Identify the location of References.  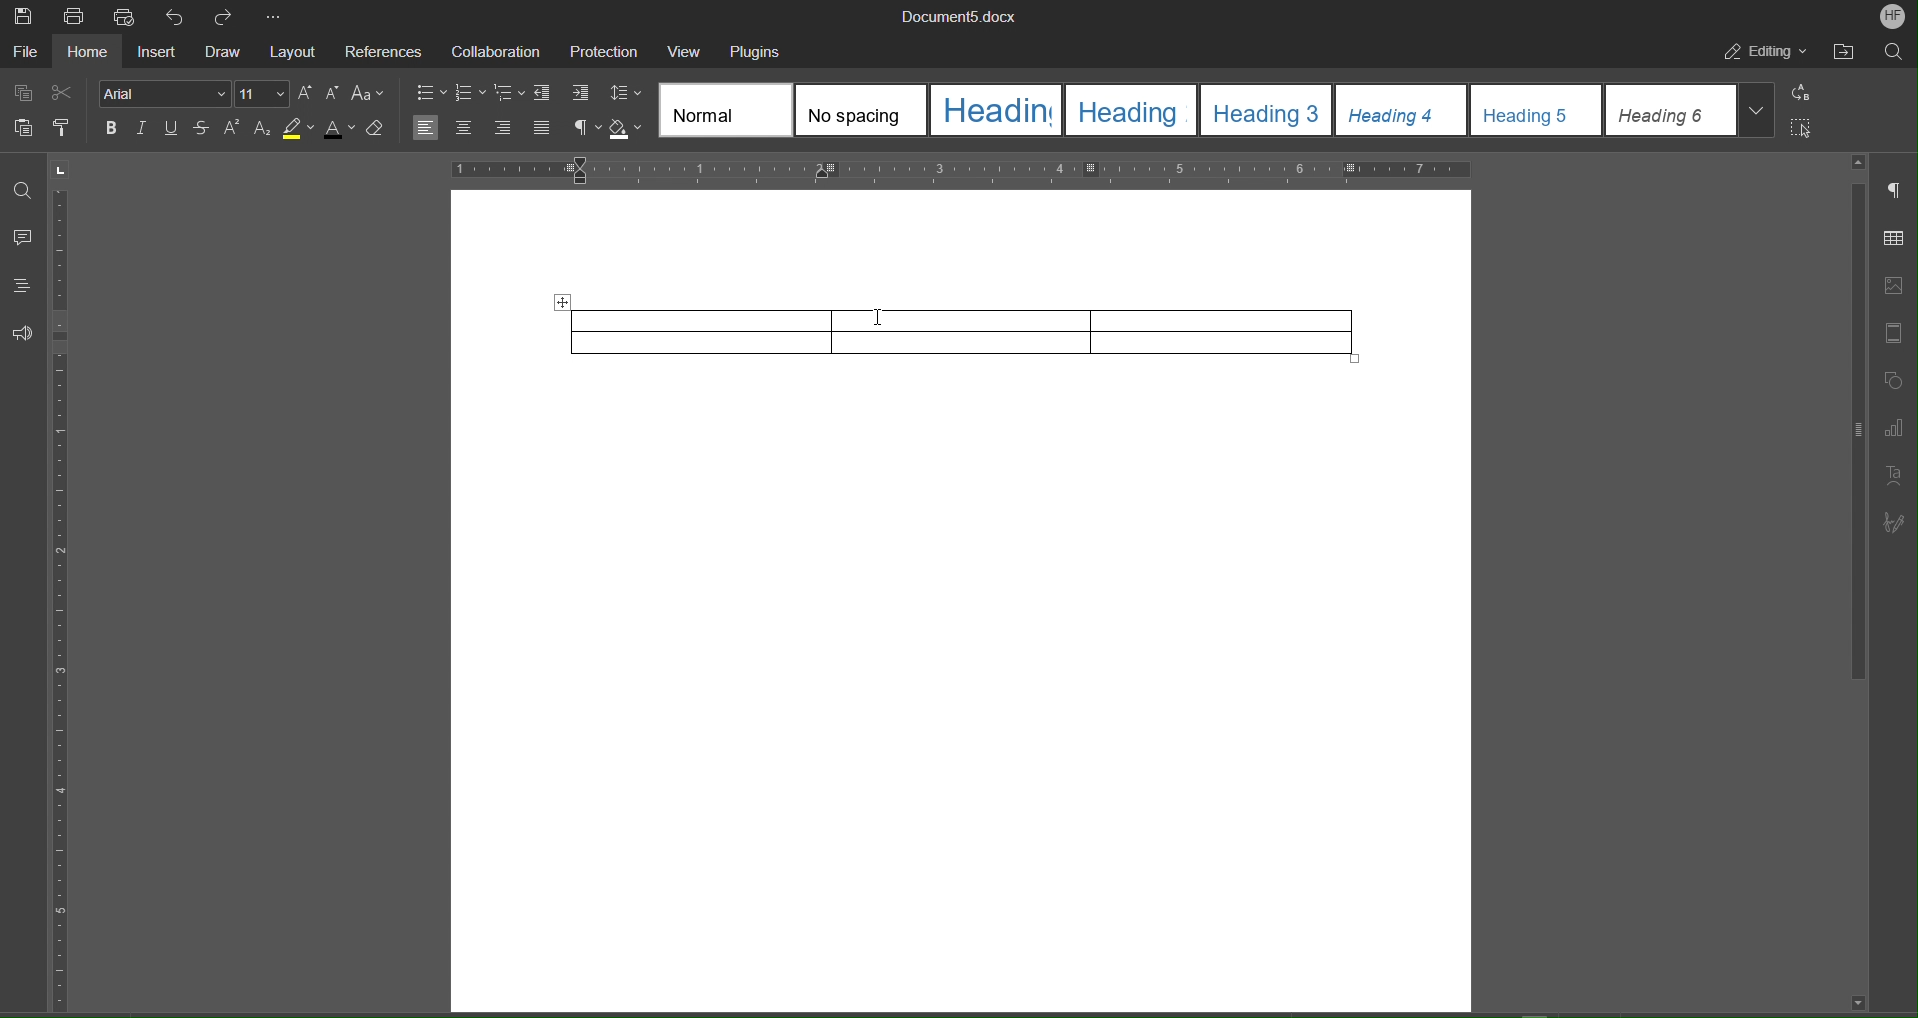
(384, 54).